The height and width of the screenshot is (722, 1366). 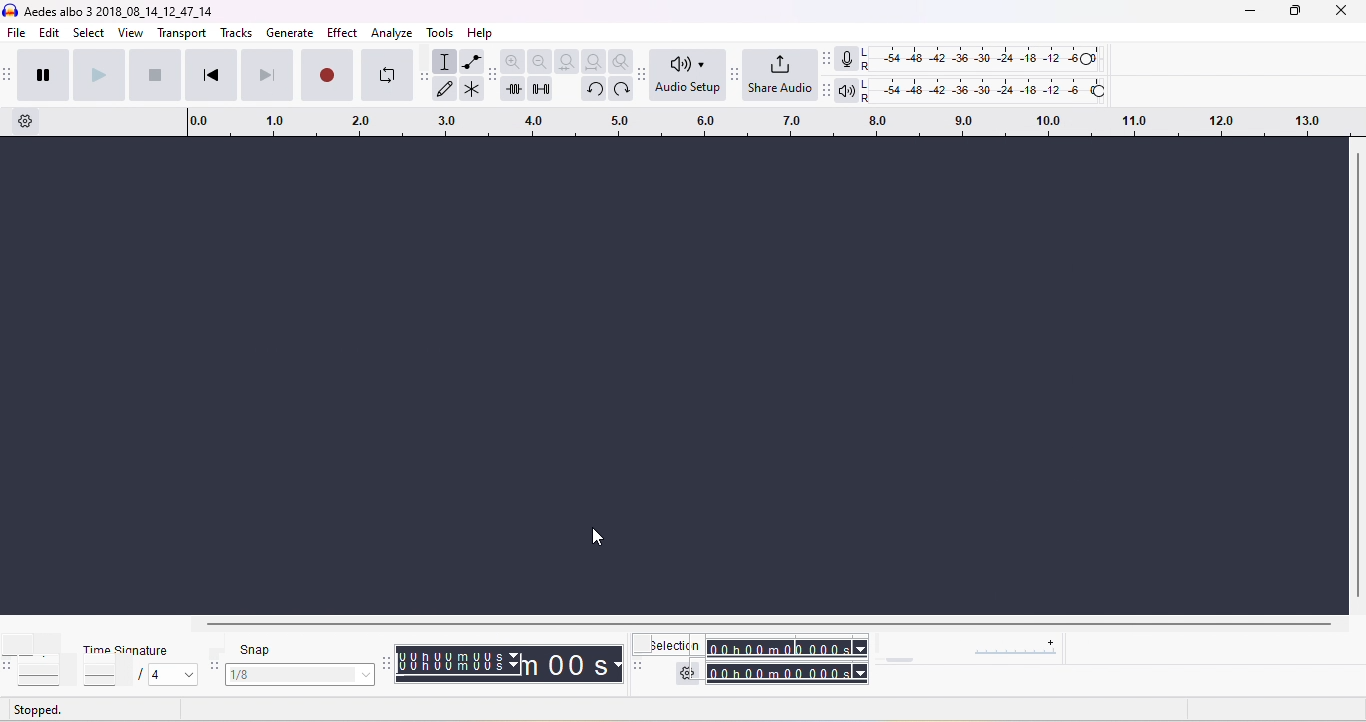 What do you see at coordinates (990, 87) in the screenshot?
I see `playback level` at bounding box center [990, 87].